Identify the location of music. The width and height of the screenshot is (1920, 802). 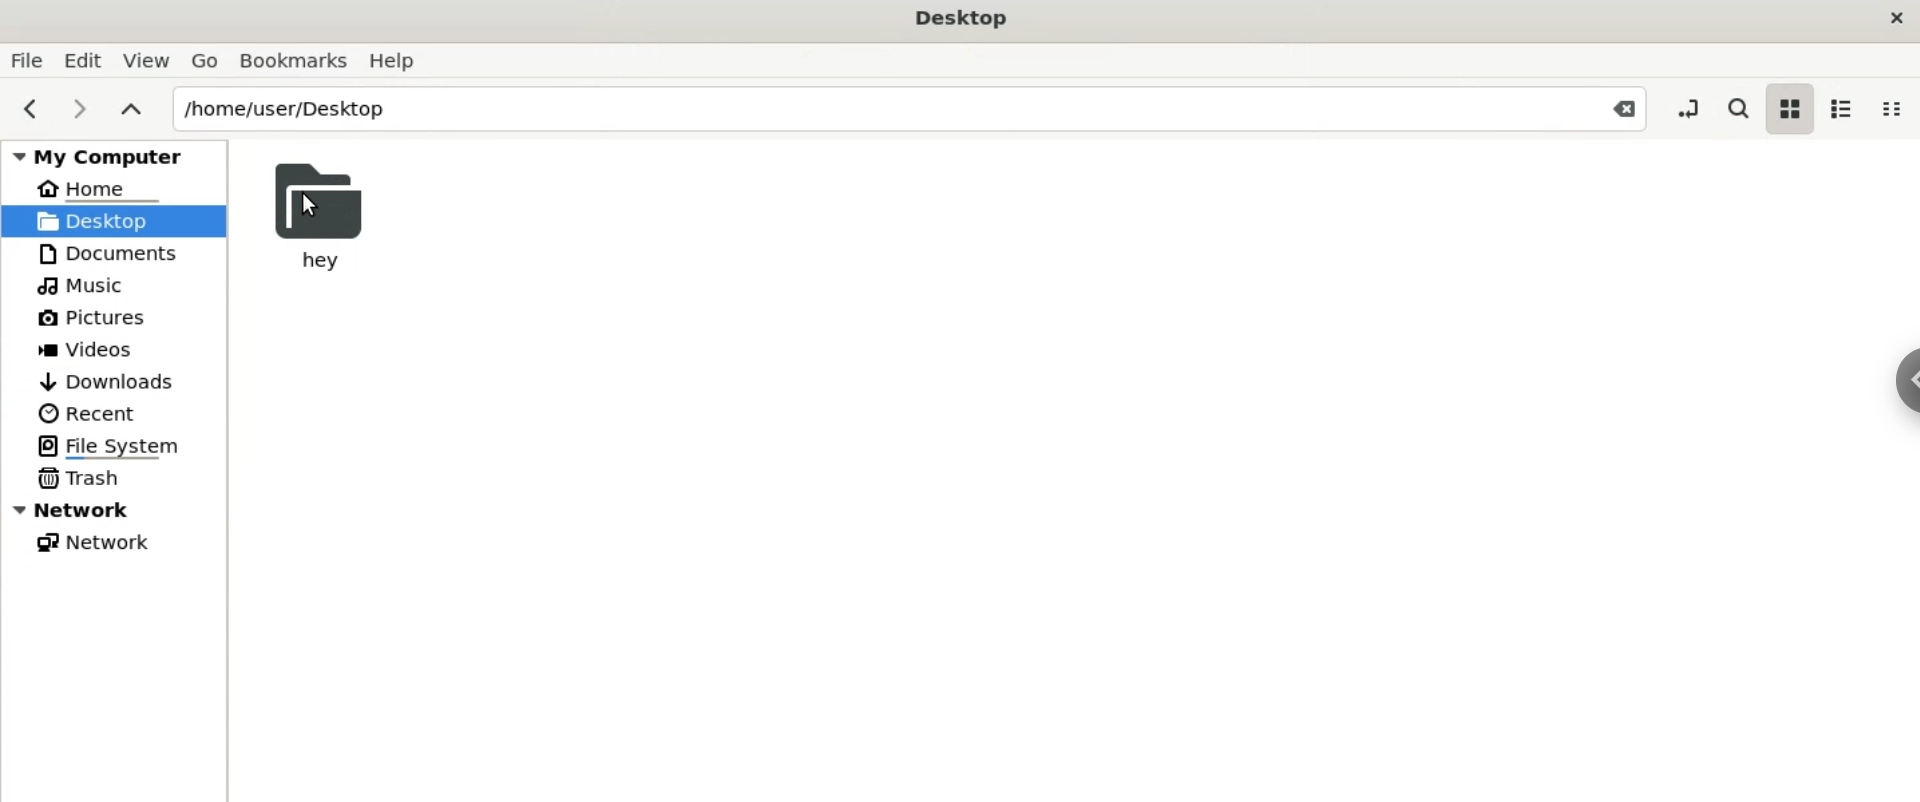
(85, 285).